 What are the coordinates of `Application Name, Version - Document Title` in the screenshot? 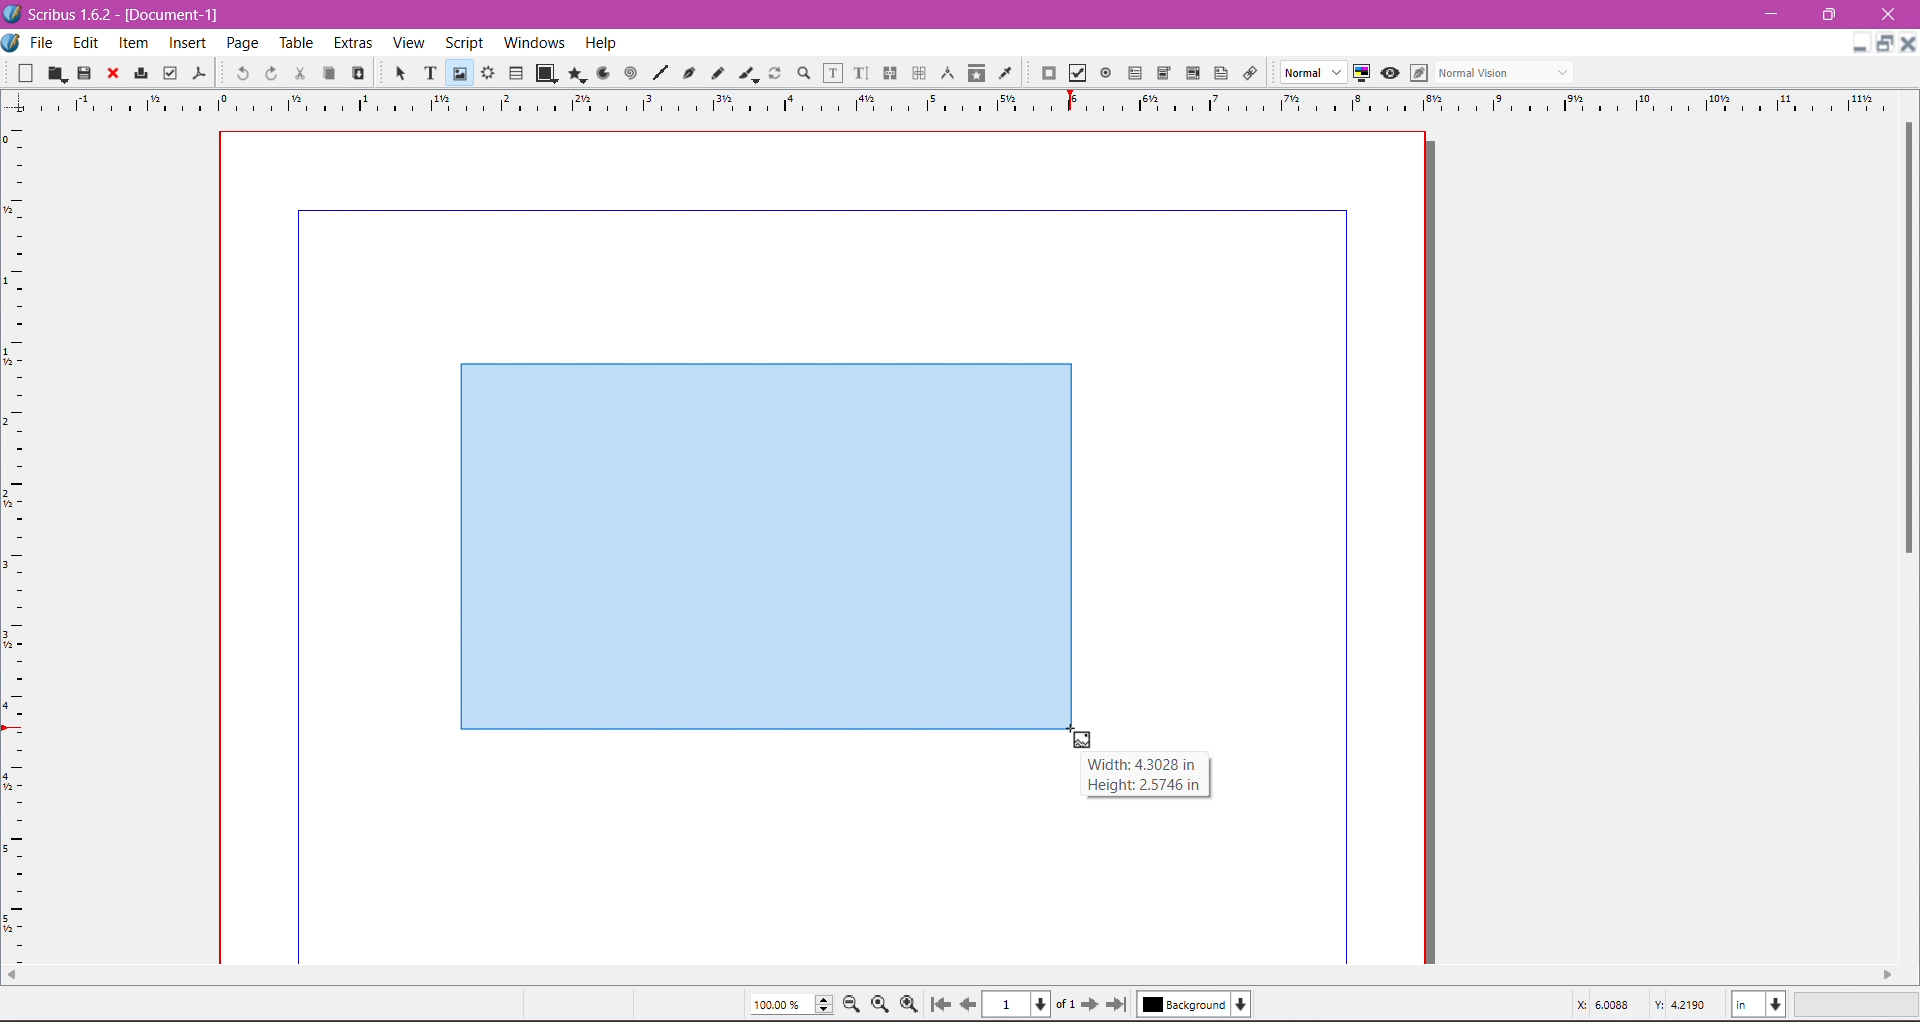 It's located at (122, 15).